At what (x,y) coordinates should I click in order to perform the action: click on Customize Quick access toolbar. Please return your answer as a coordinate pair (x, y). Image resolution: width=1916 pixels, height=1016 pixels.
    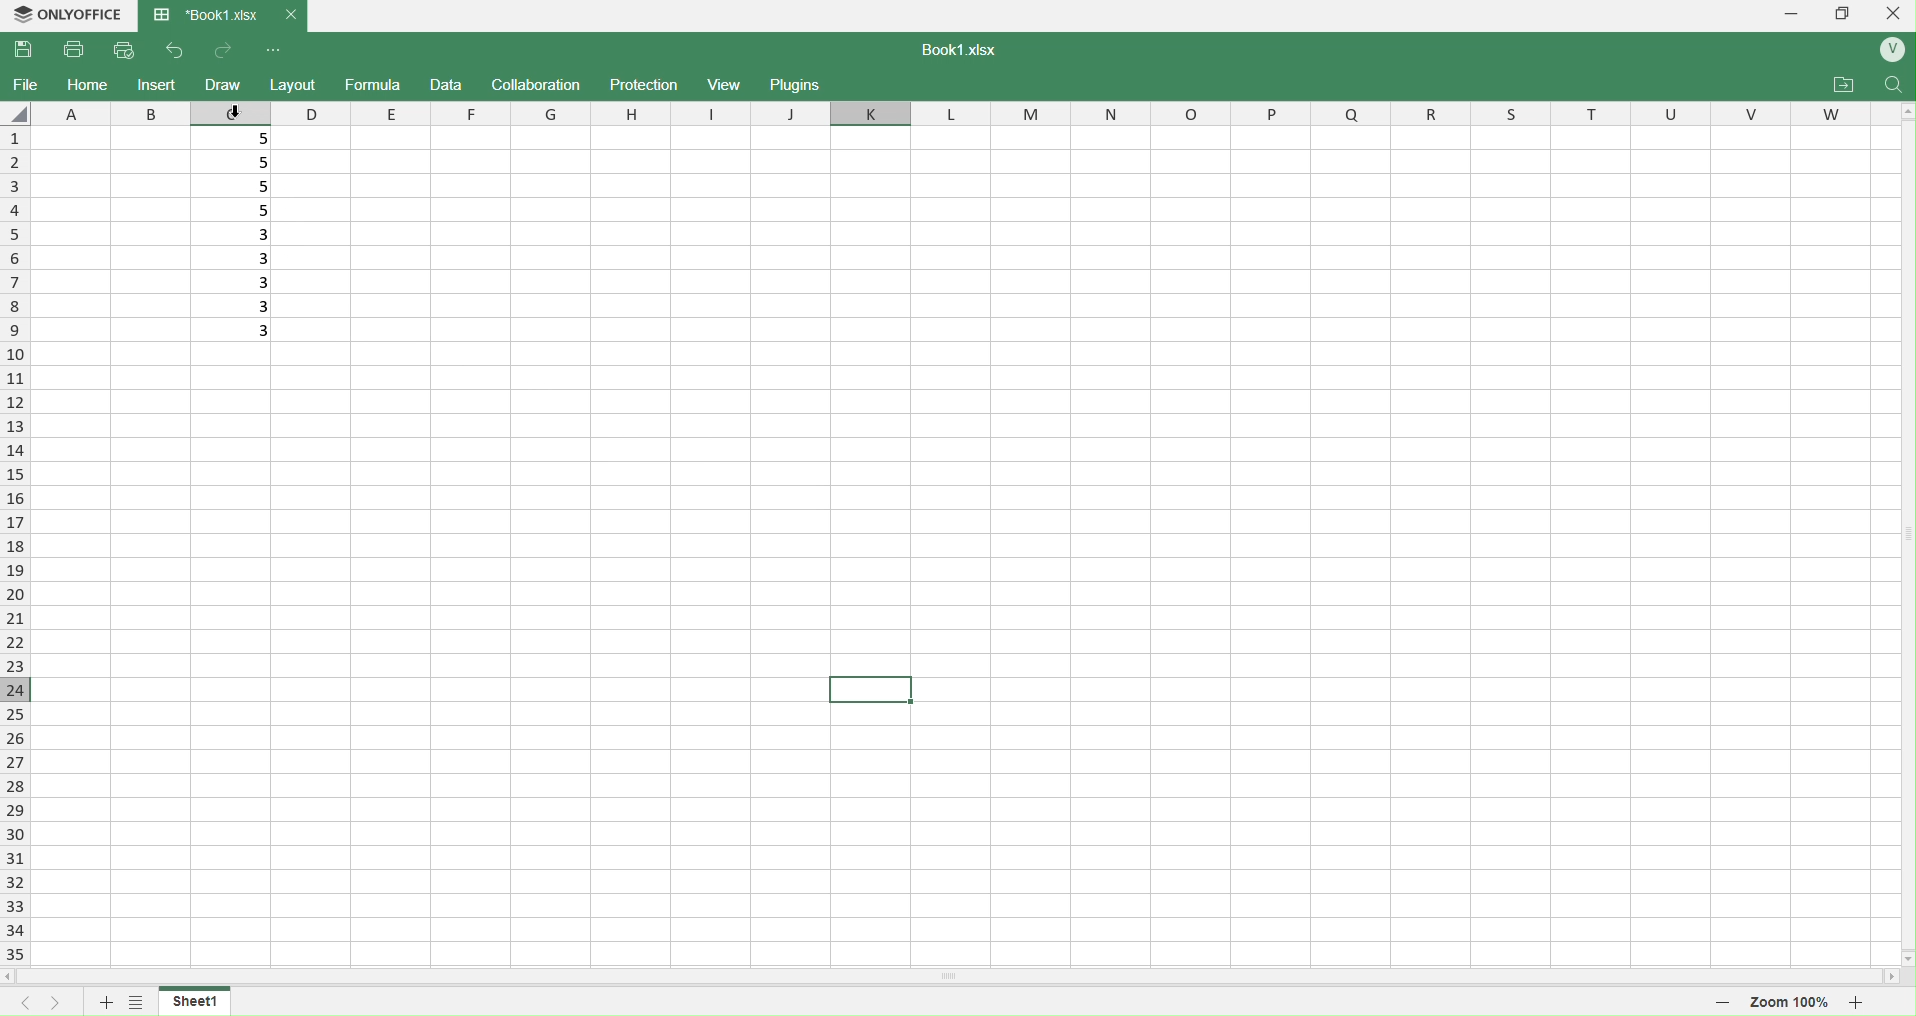
    Looking at the image, I should click on (274, 51).